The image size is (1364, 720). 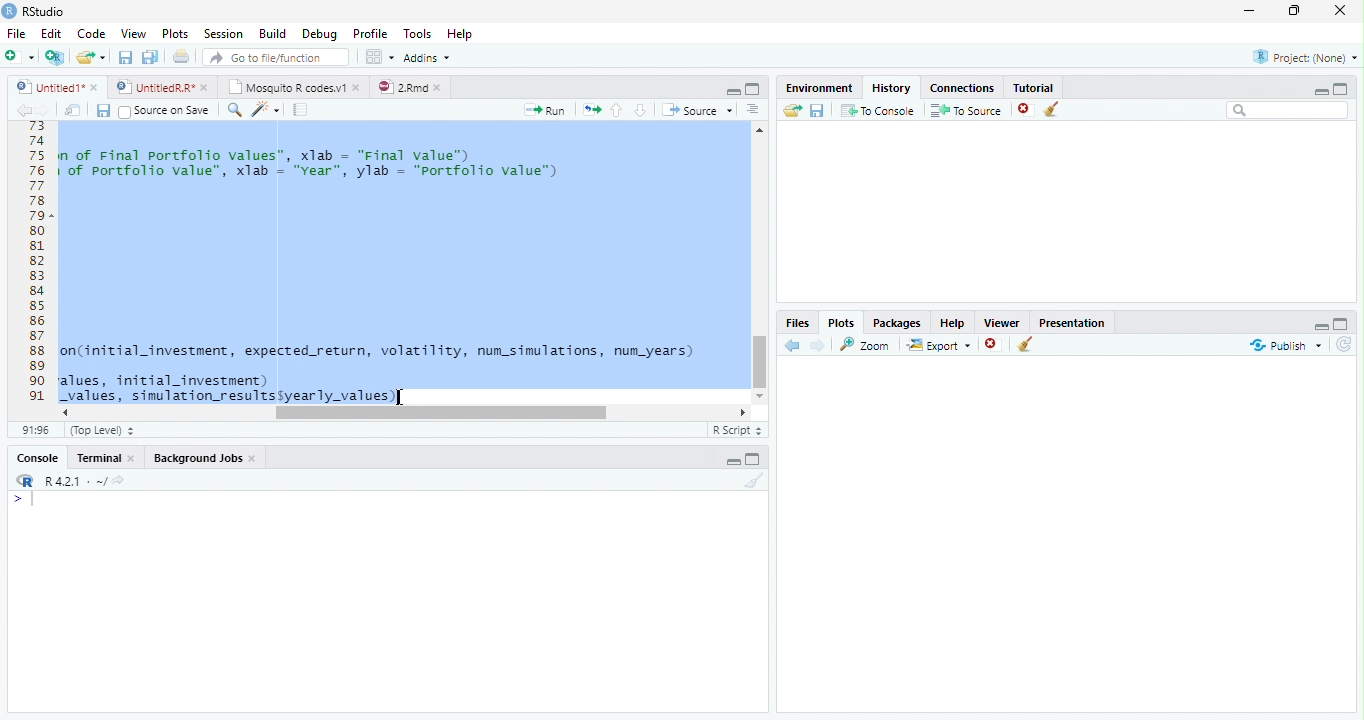 I want to click on Create project, so click(x=54, y=57).